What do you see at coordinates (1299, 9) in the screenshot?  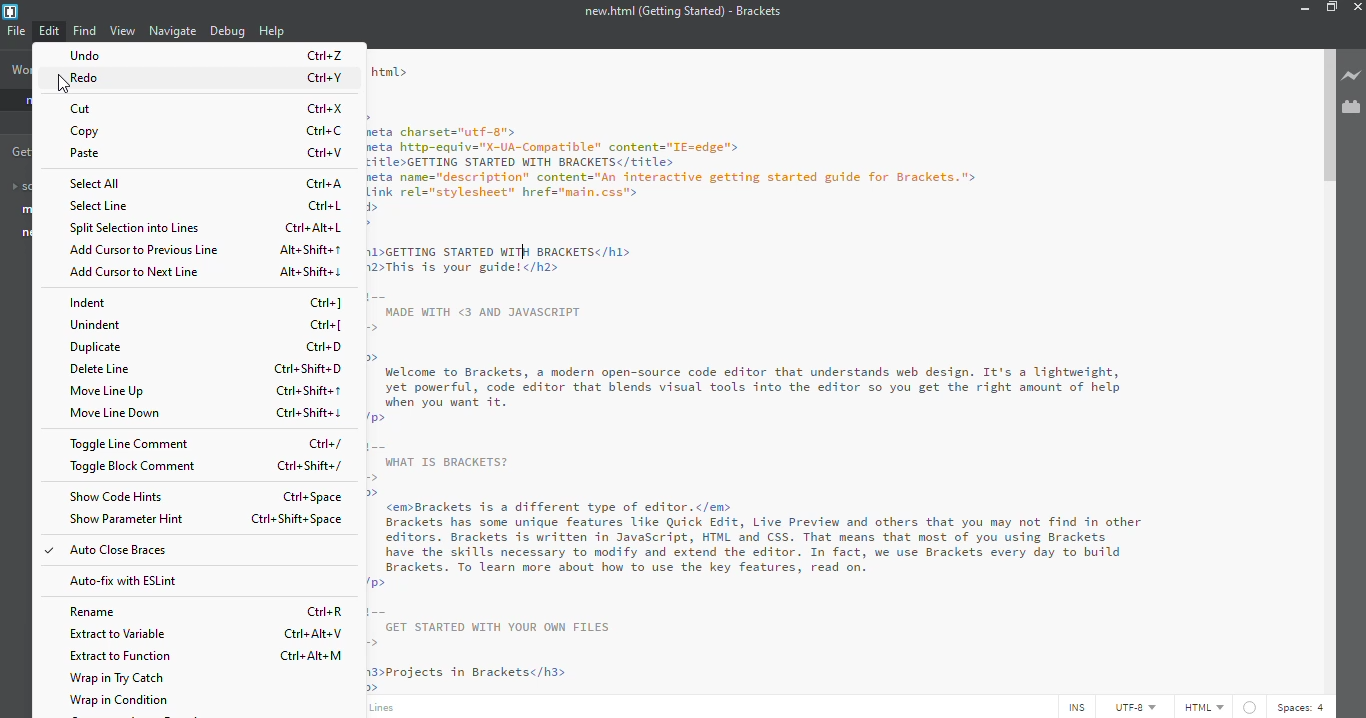 I see `minimize` at bounding box center [1299, 9].